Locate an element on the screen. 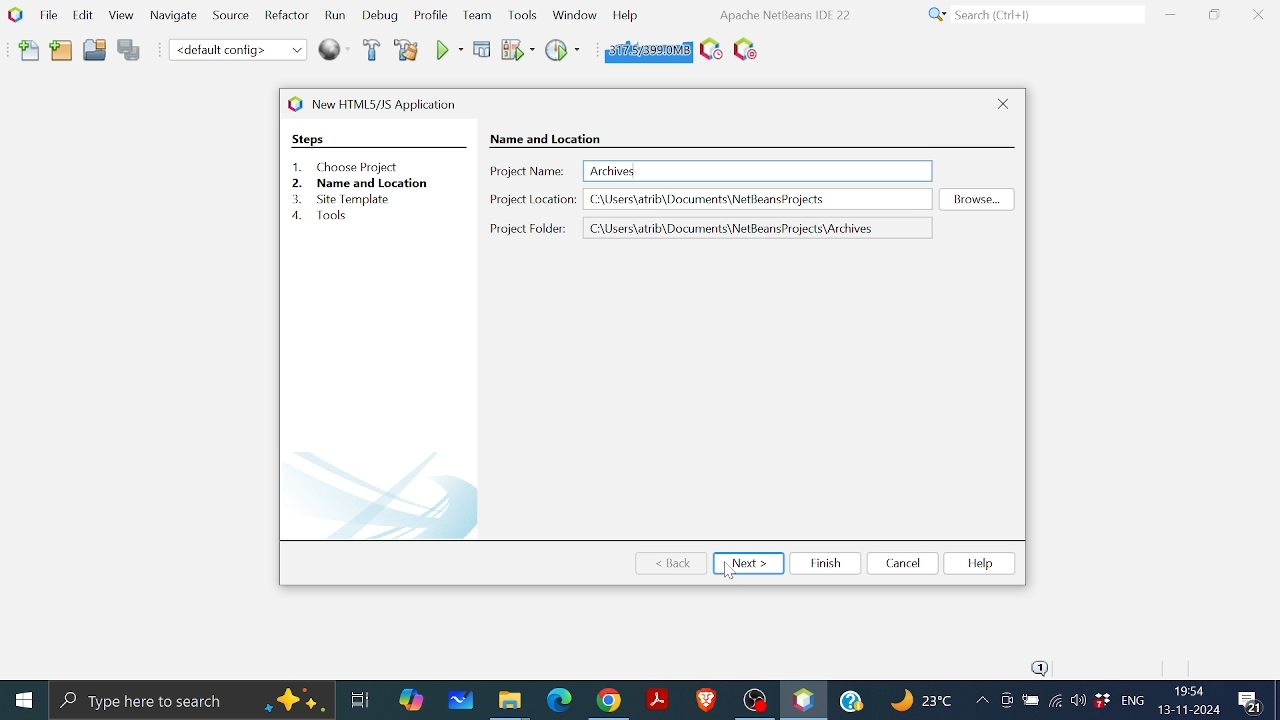 The height and width of the screenshot is (720, 1280). 3. Site template is located at coordinates (347, 199).